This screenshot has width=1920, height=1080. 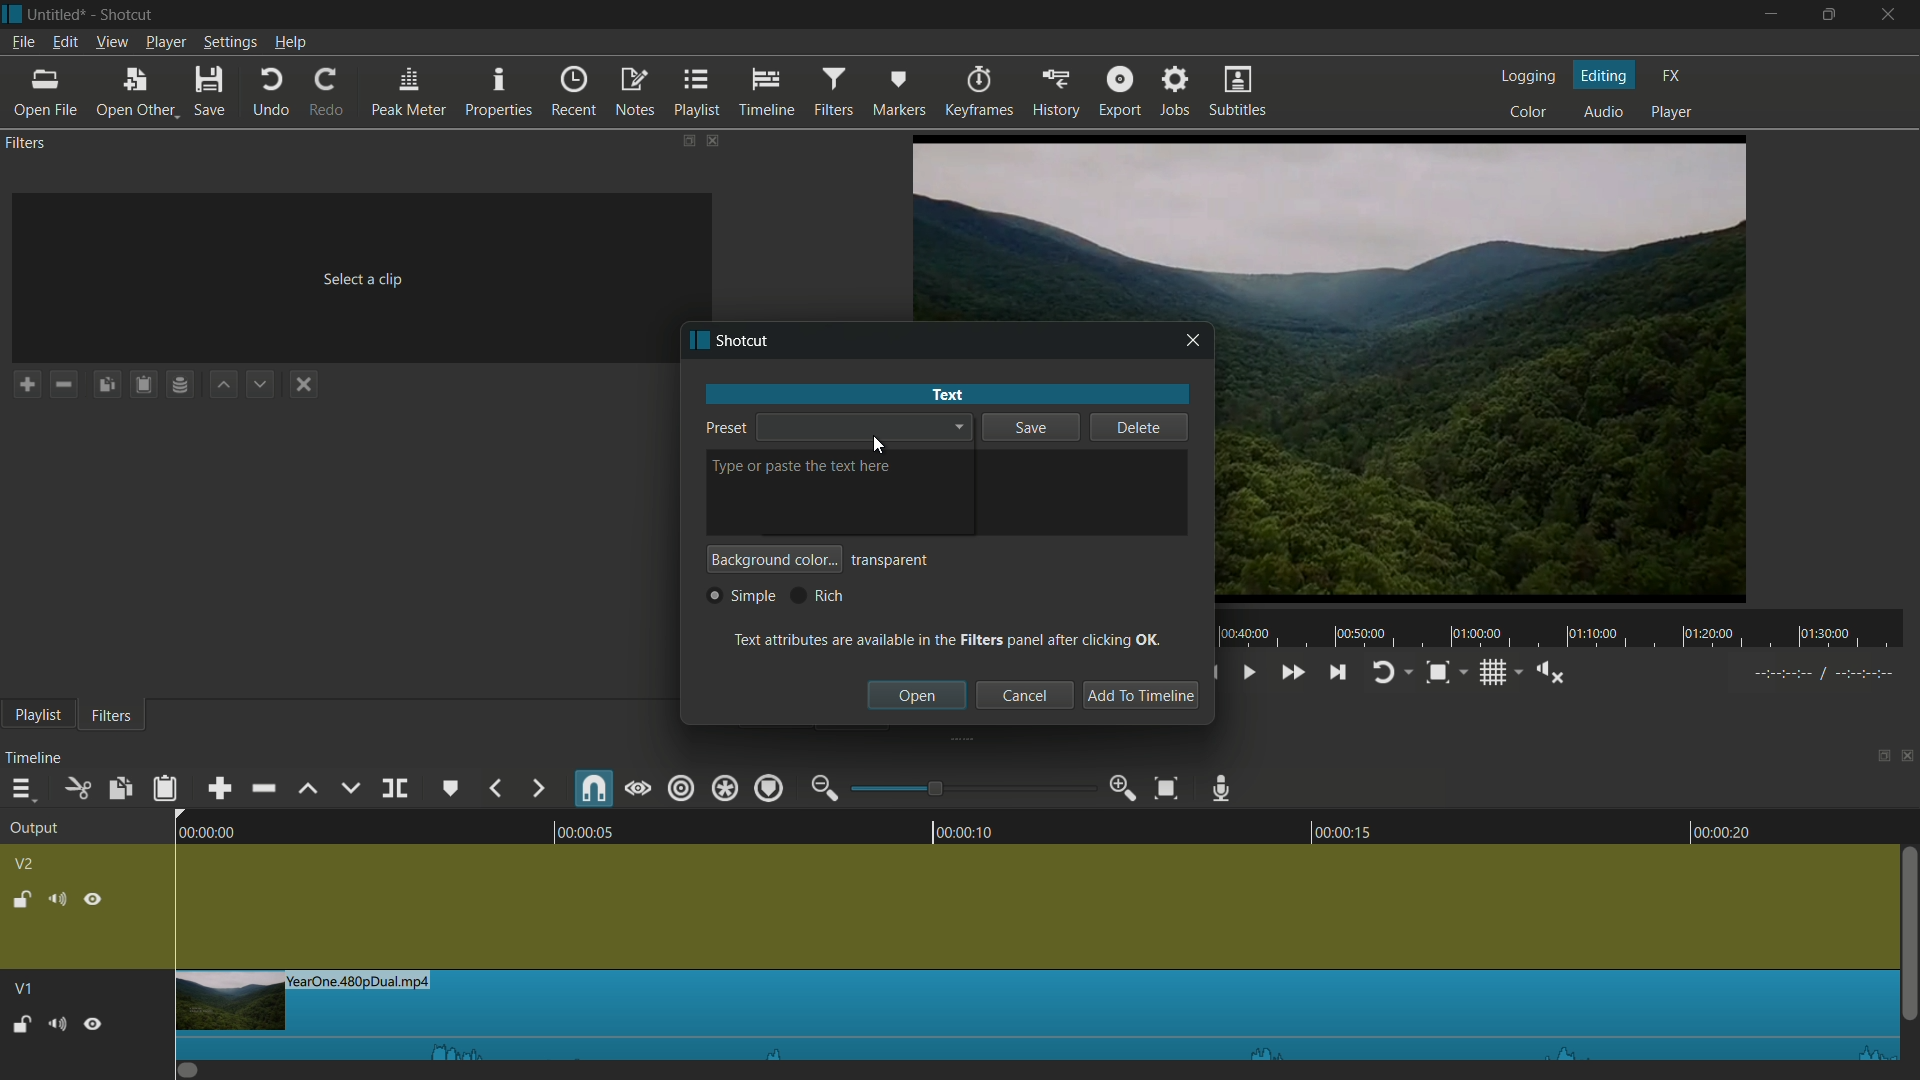 What do you see at coordinates (56, 1022) in the screenshot?
I see `Volume` at bounding box center [56, 1022].